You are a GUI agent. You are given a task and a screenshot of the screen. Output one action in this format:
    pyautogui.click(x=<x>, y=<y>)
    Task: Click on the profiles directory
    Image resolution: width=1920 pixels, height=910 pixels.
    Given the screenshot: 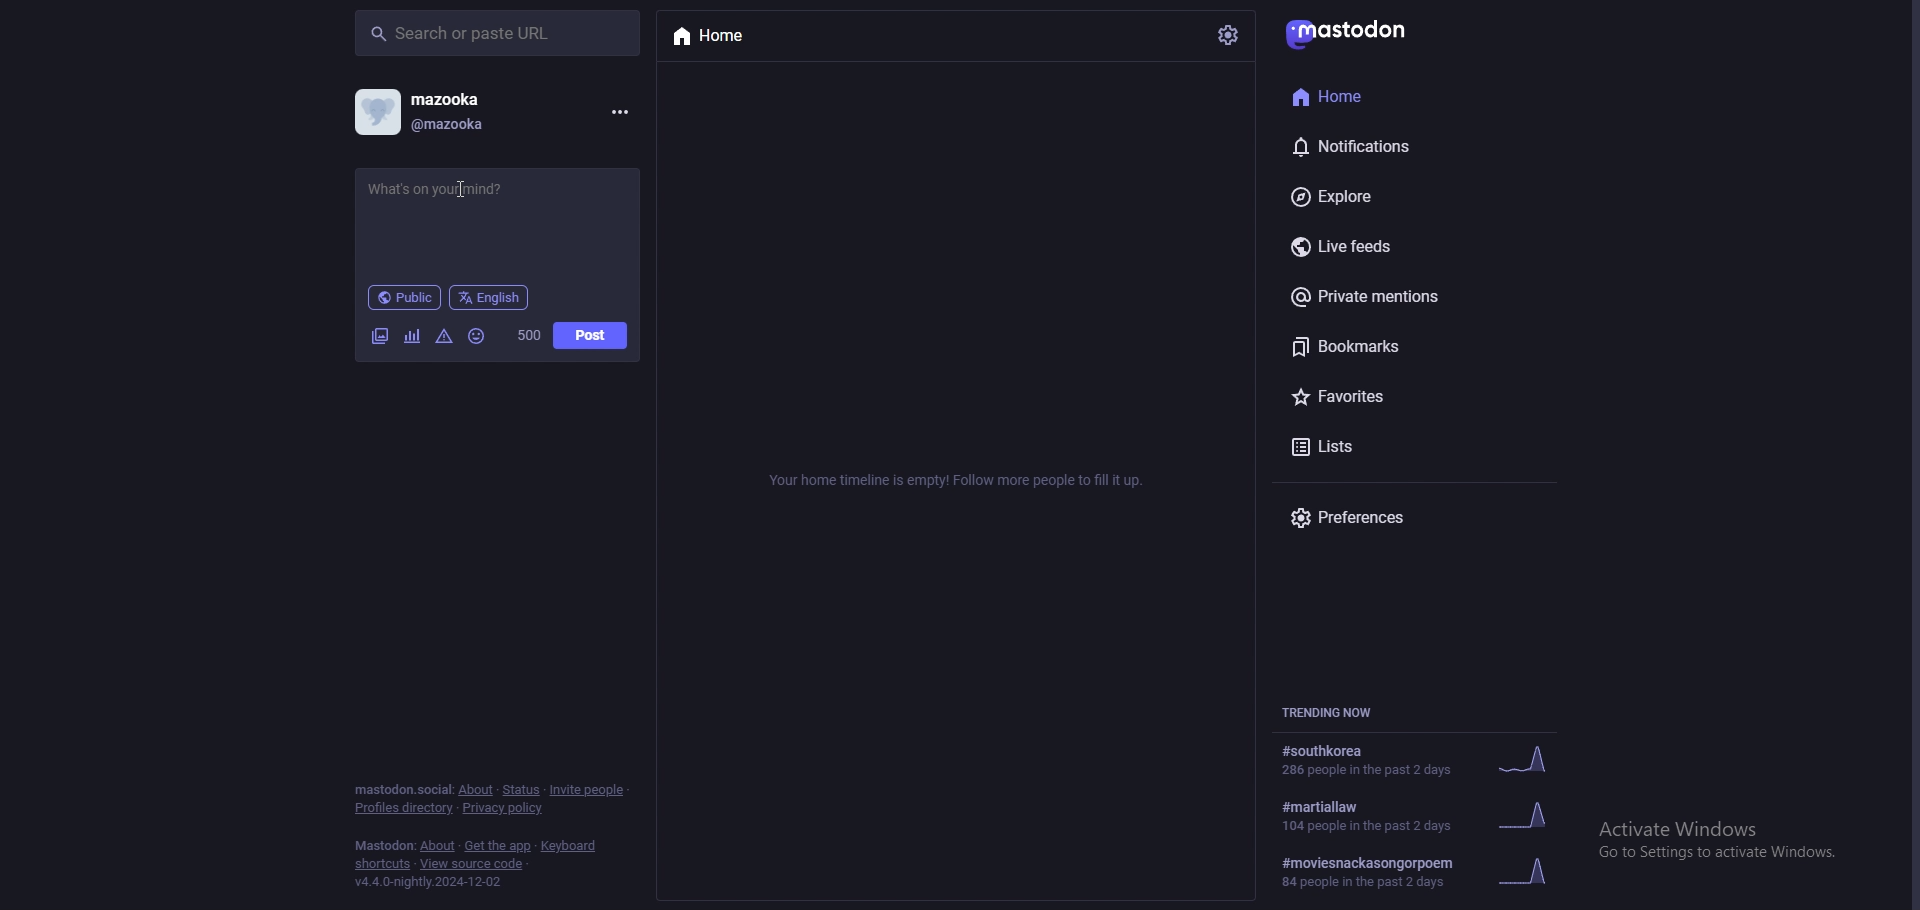 What is the action you would take?
    pyautogui.click(x=404, y=808)
    